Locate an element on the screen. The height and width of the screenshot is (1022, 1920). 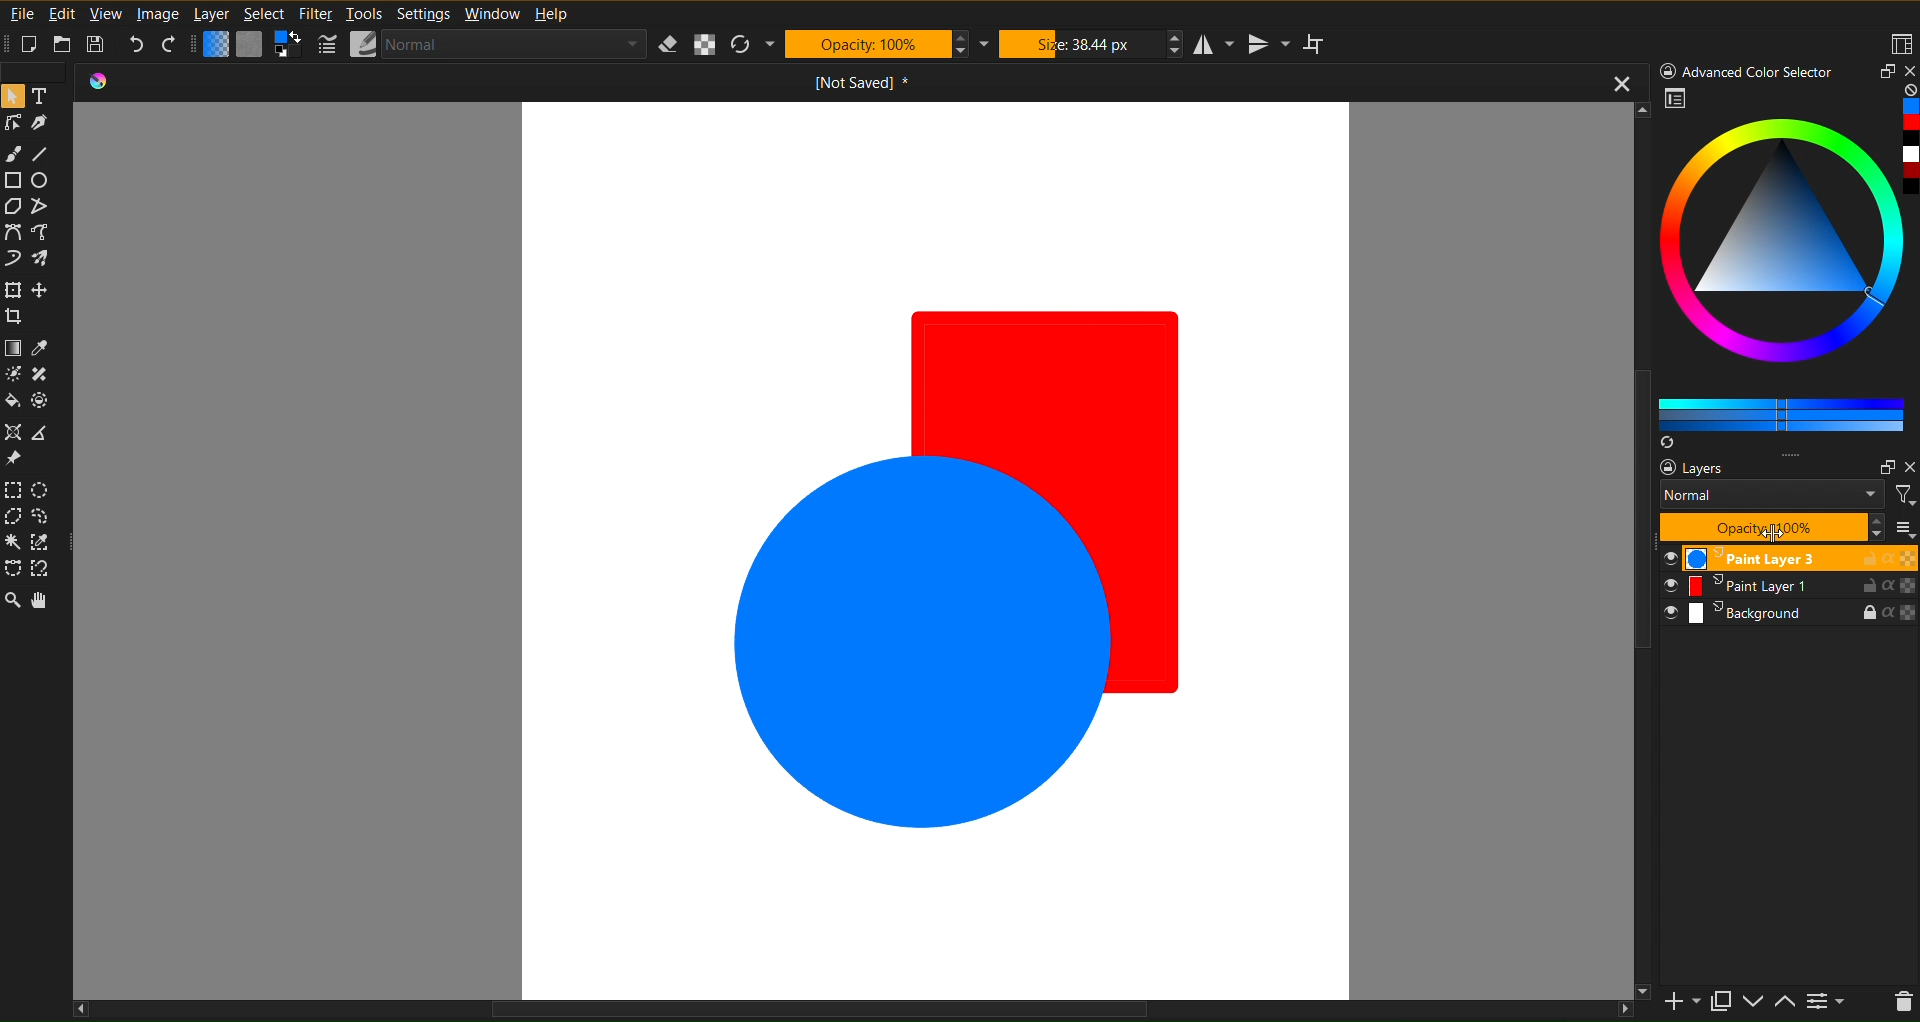
Preview is located at coordinates (1676, 99).